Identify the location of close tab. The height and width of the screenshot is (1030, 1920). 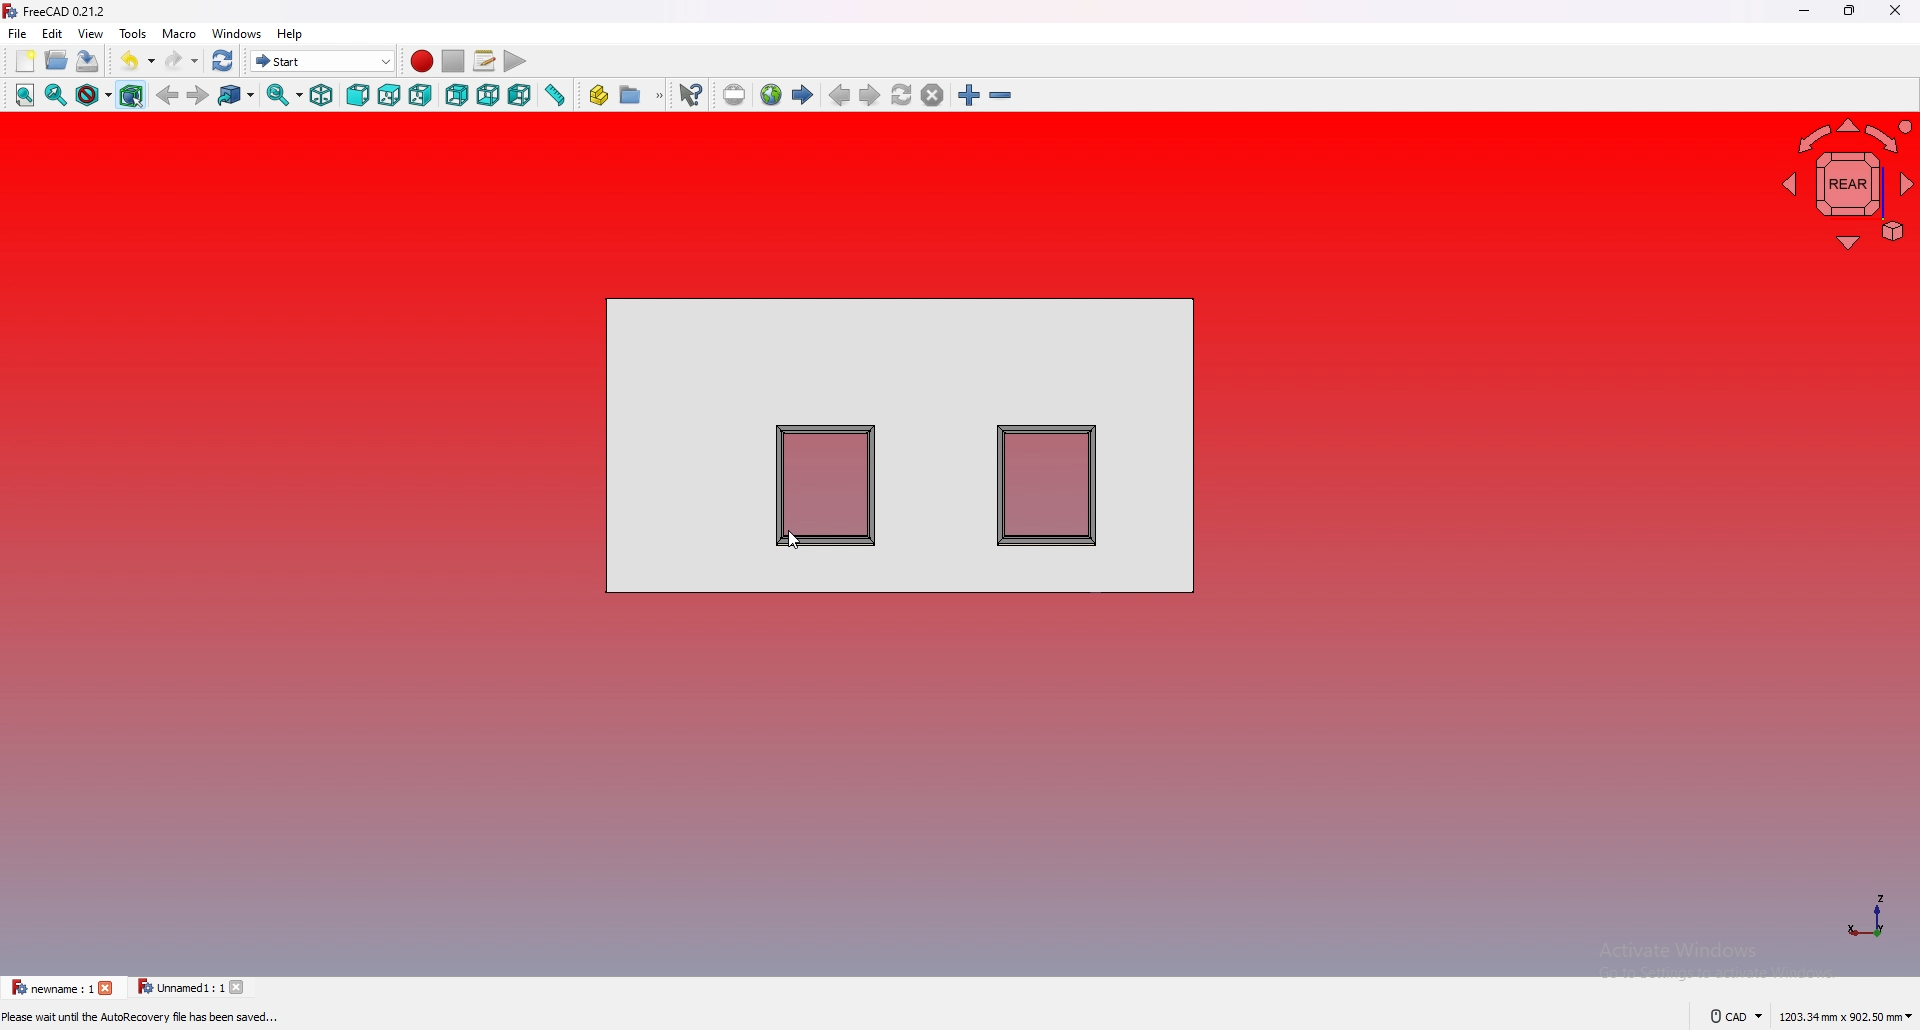
(239, 987).